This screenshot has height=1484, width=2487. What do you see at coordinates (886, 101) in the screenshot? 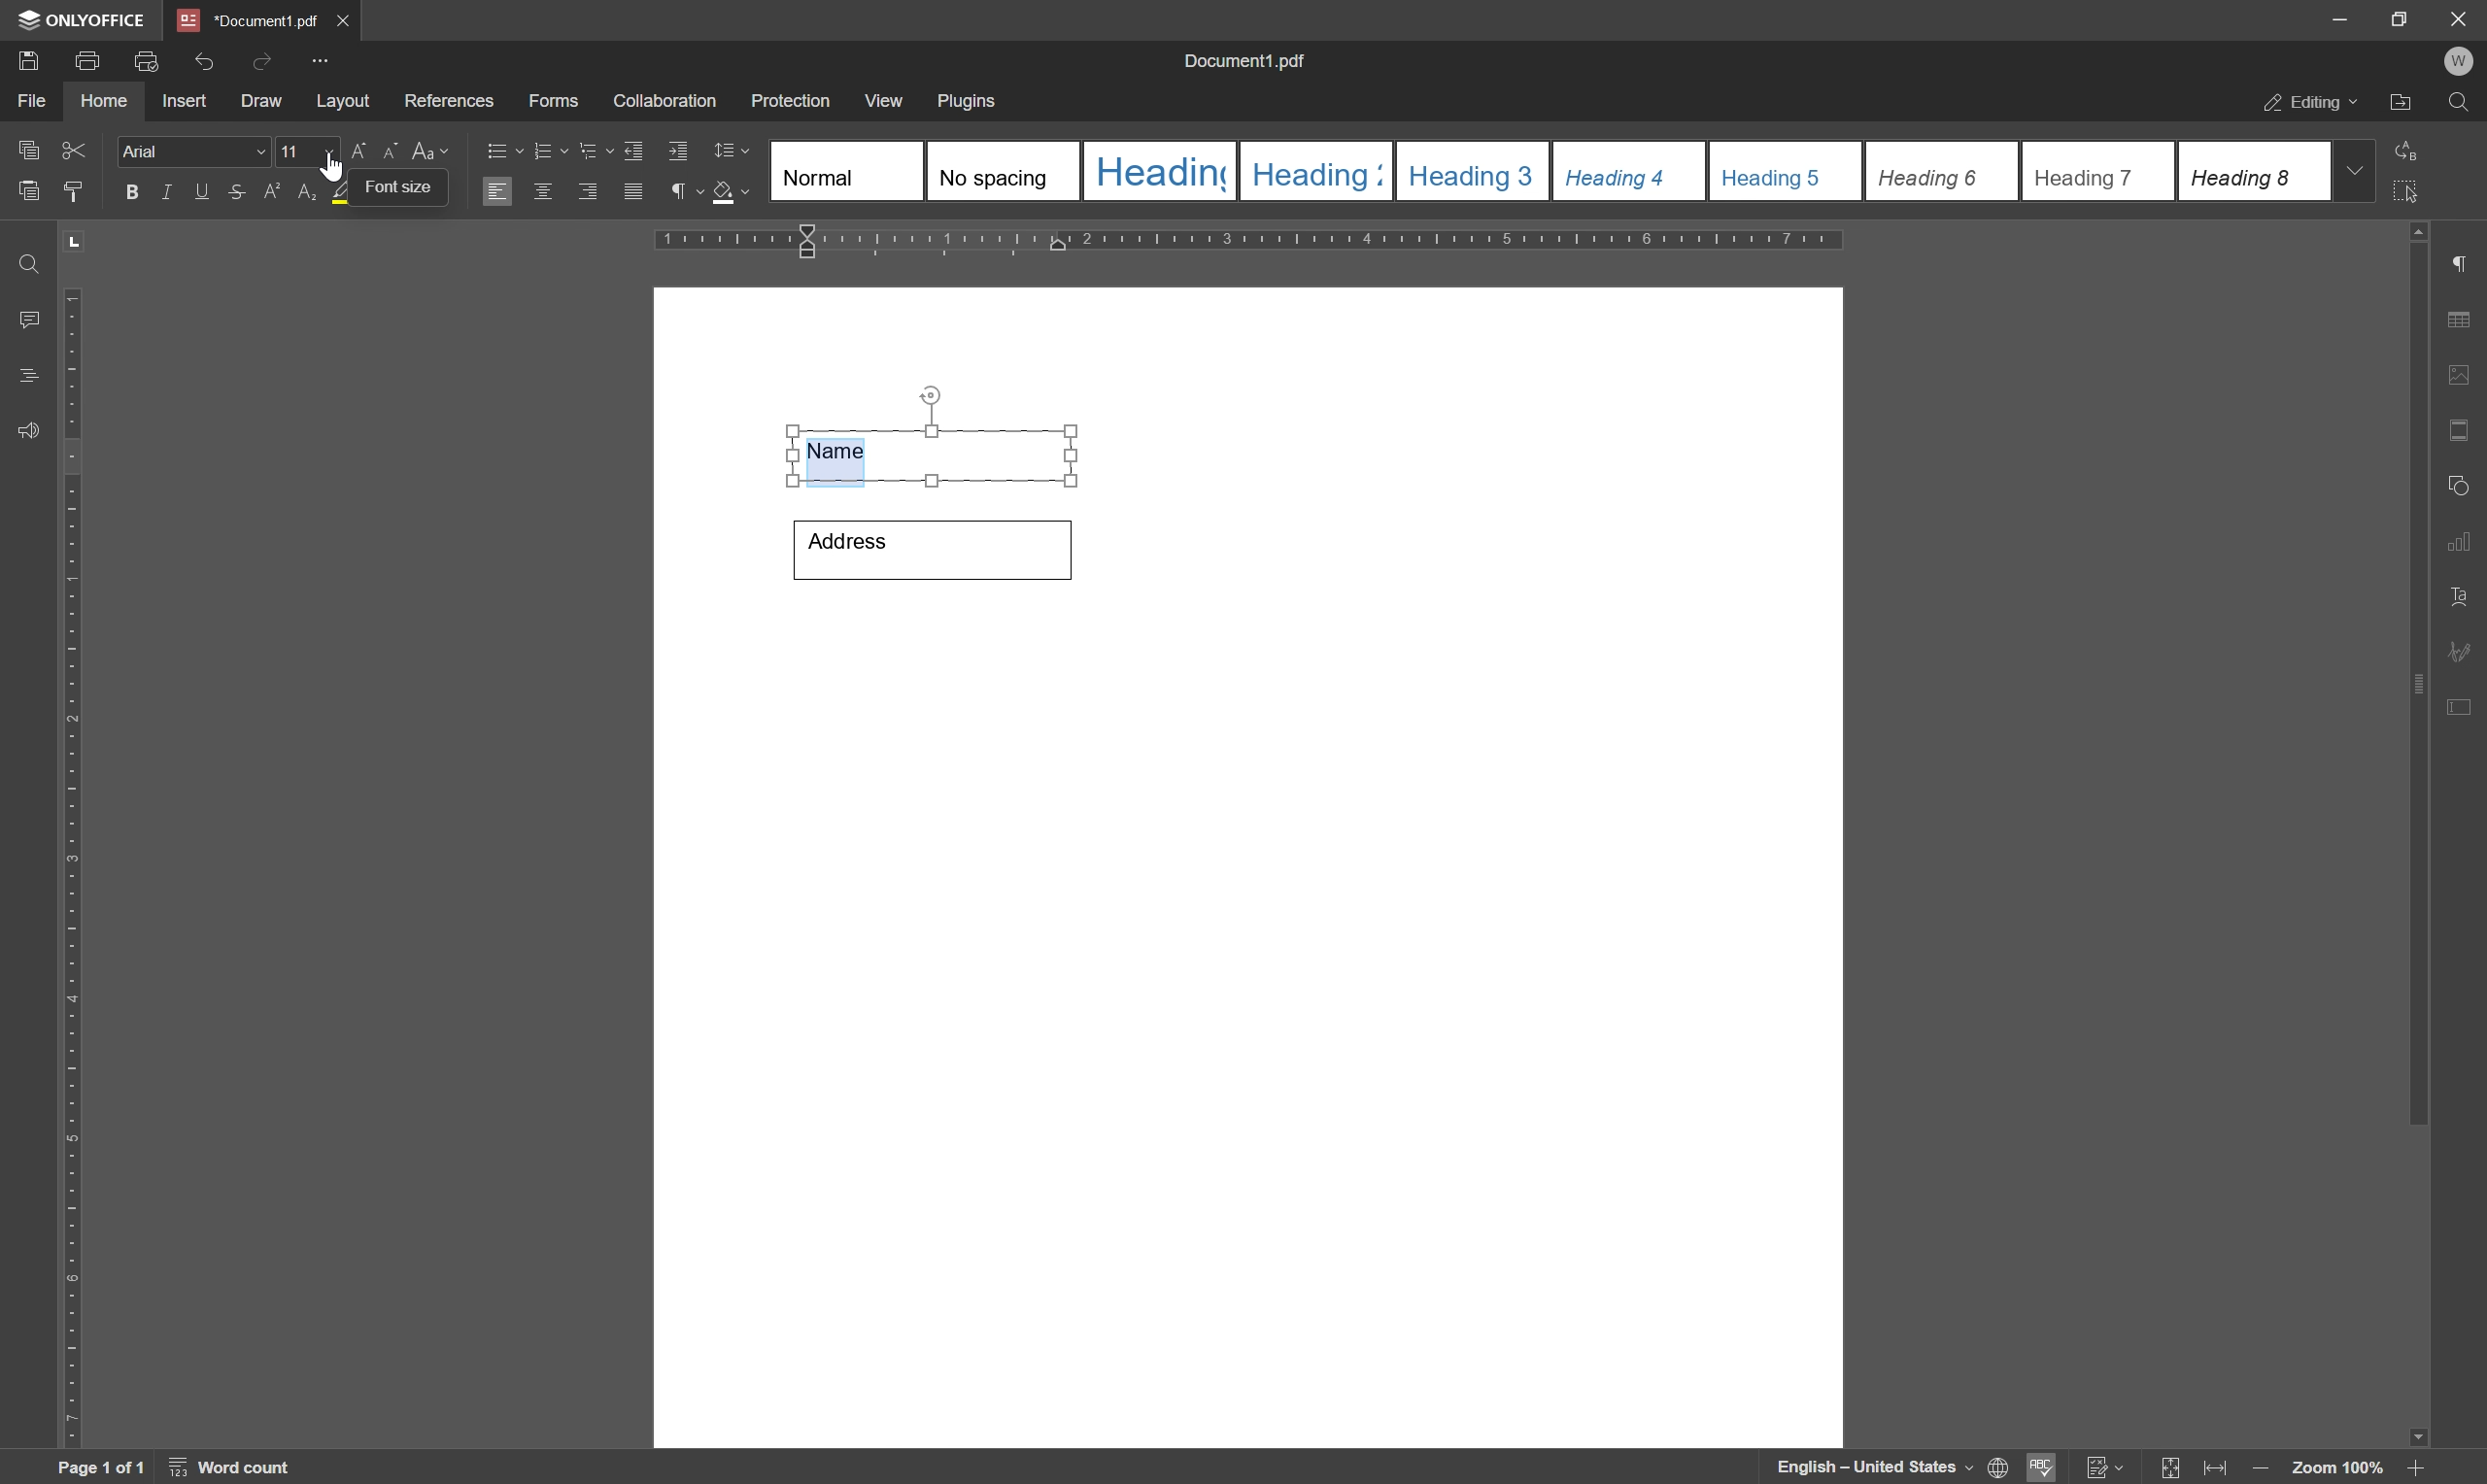
I see `view` at bounding box center [886, 101].